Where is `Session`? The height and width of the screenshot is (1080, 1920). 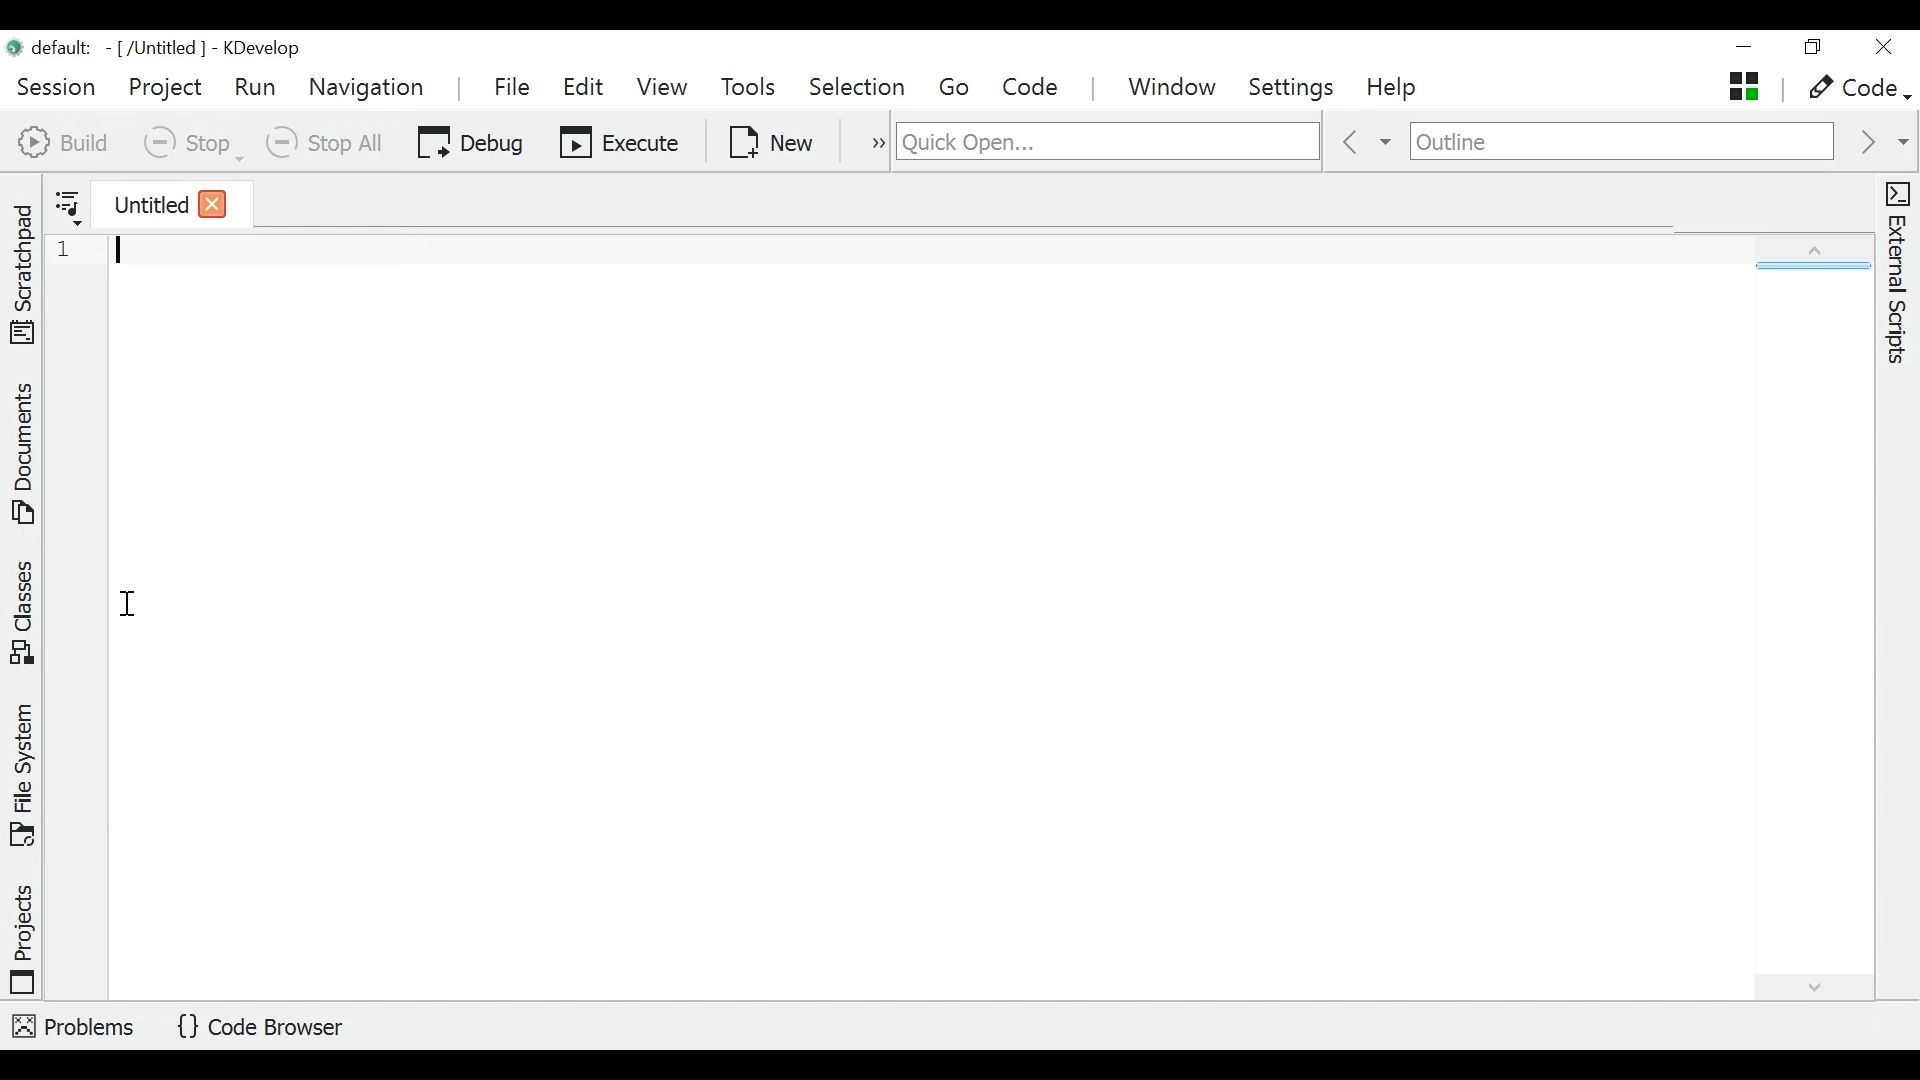
Session is located at coordinates (59, 86).